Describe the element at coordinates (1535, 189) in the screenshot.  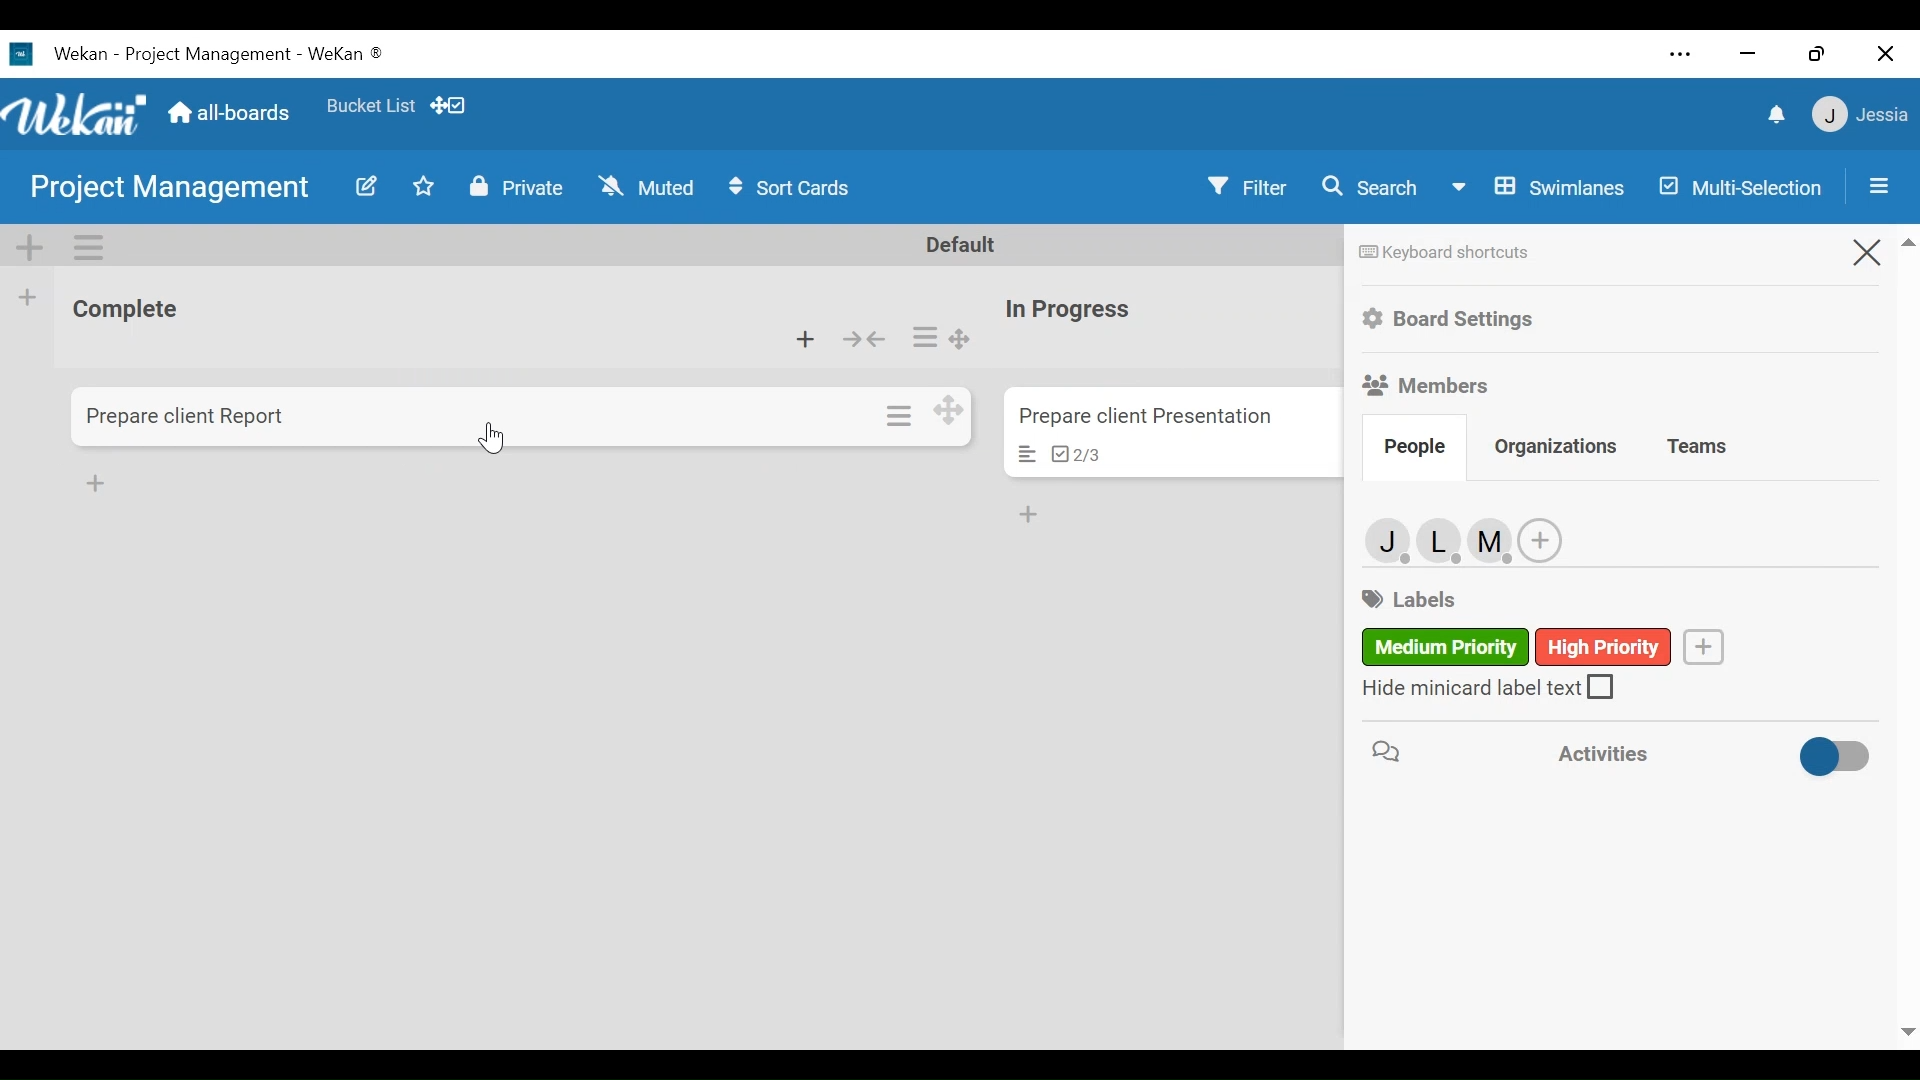
I see `Board View` at that location.